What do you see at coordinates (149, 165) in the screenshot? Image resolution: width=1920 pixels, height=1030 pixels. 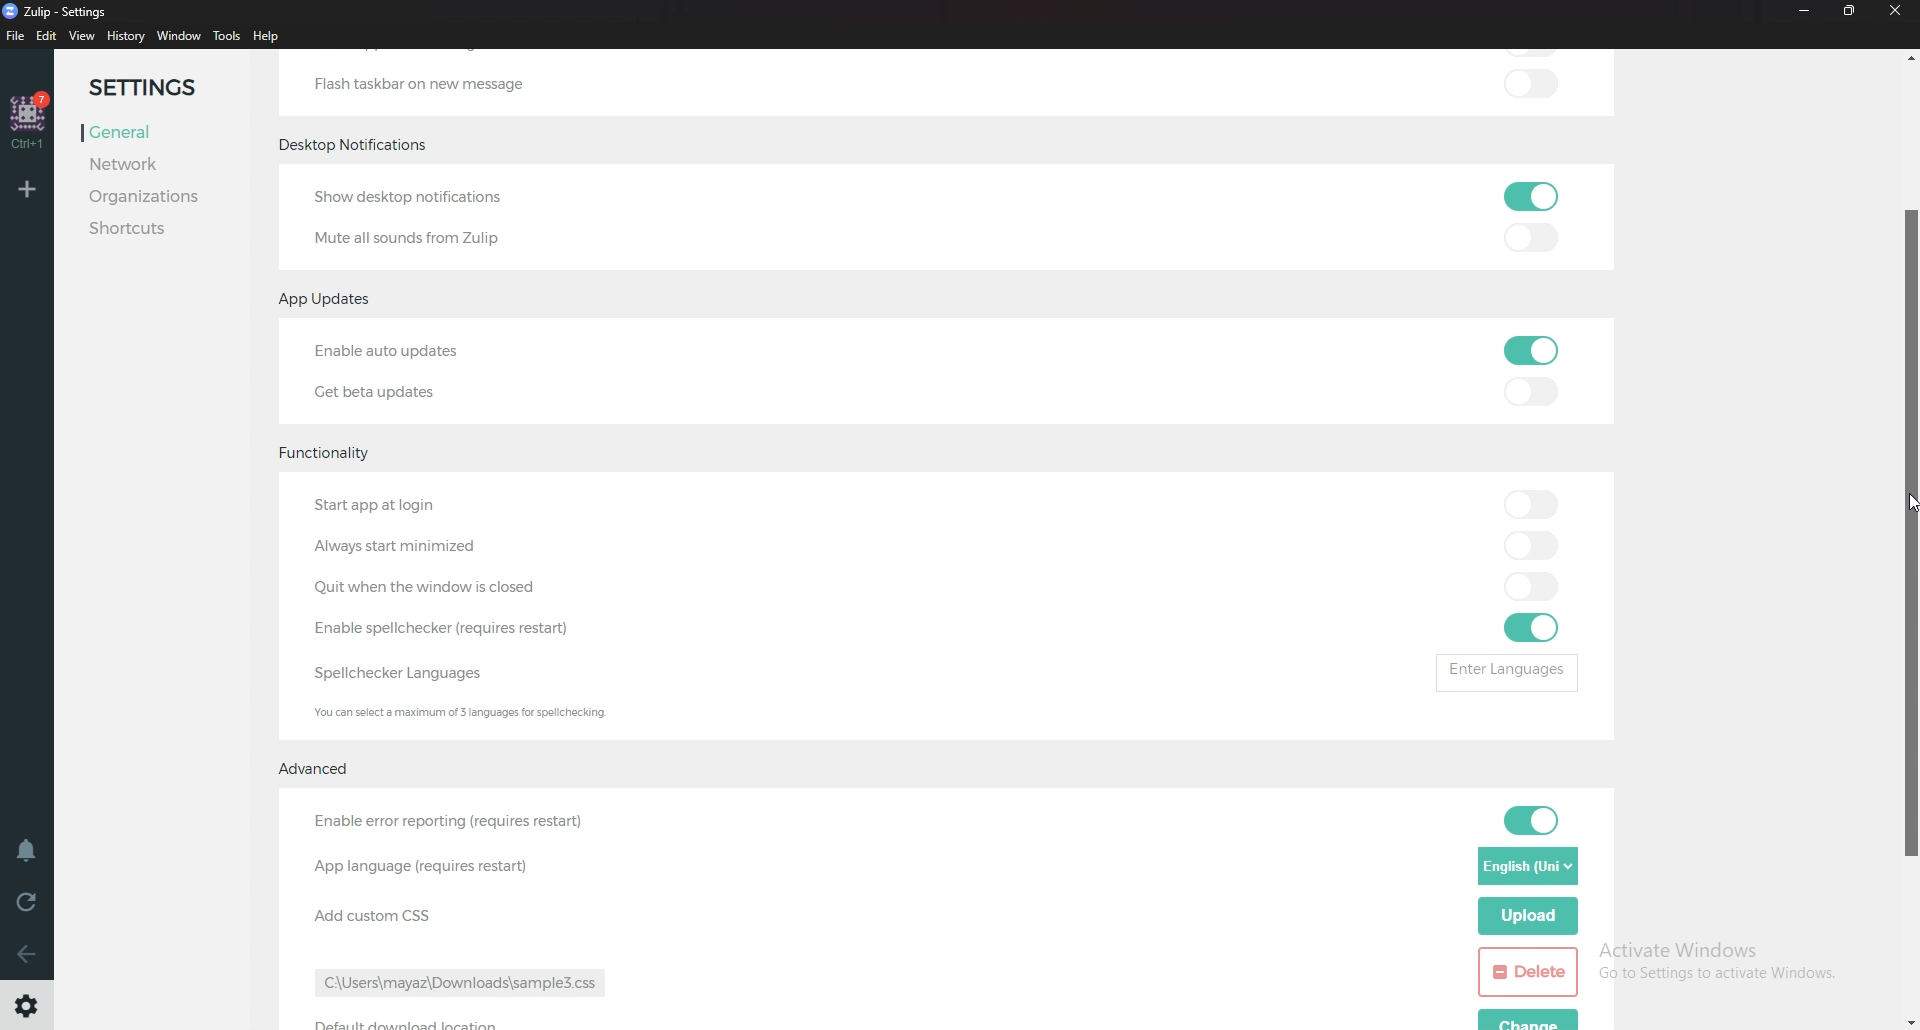 I see `Network` at bounding box center [149, 165].